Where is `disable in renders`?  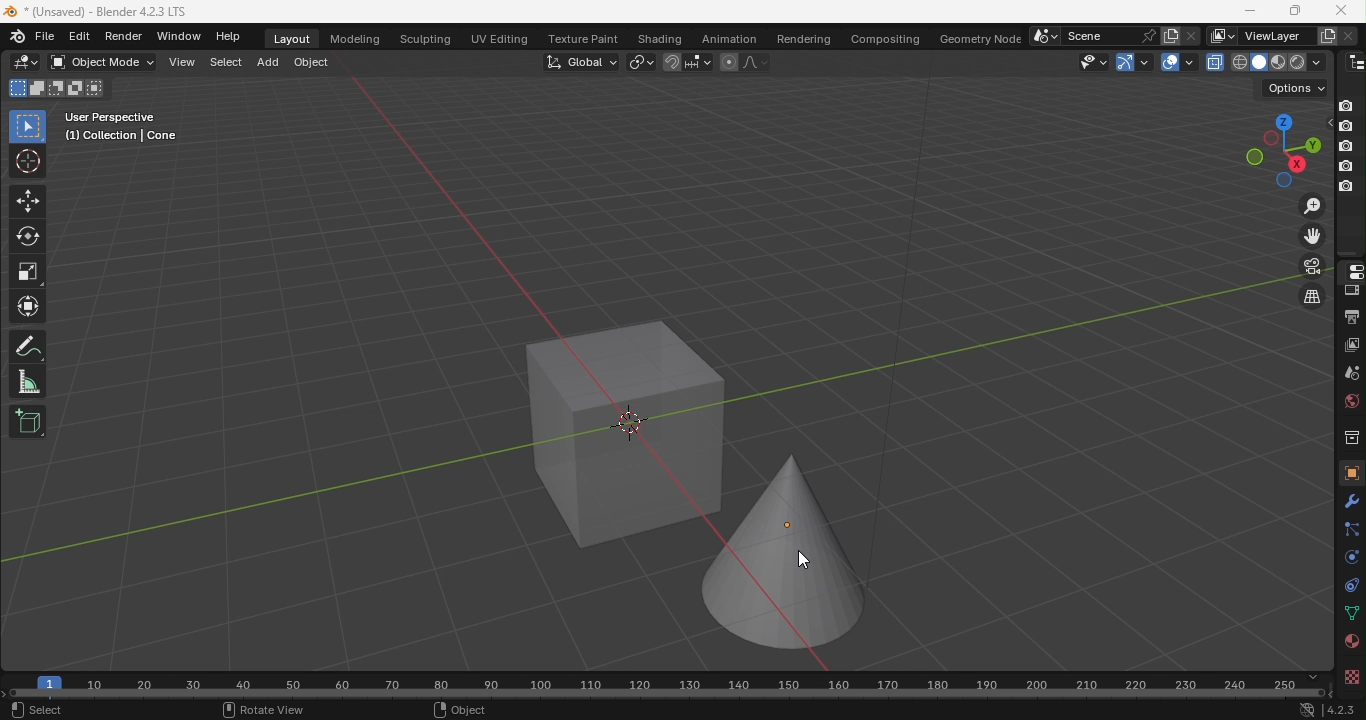
disable in renders is located at coordinates (1346, 187).